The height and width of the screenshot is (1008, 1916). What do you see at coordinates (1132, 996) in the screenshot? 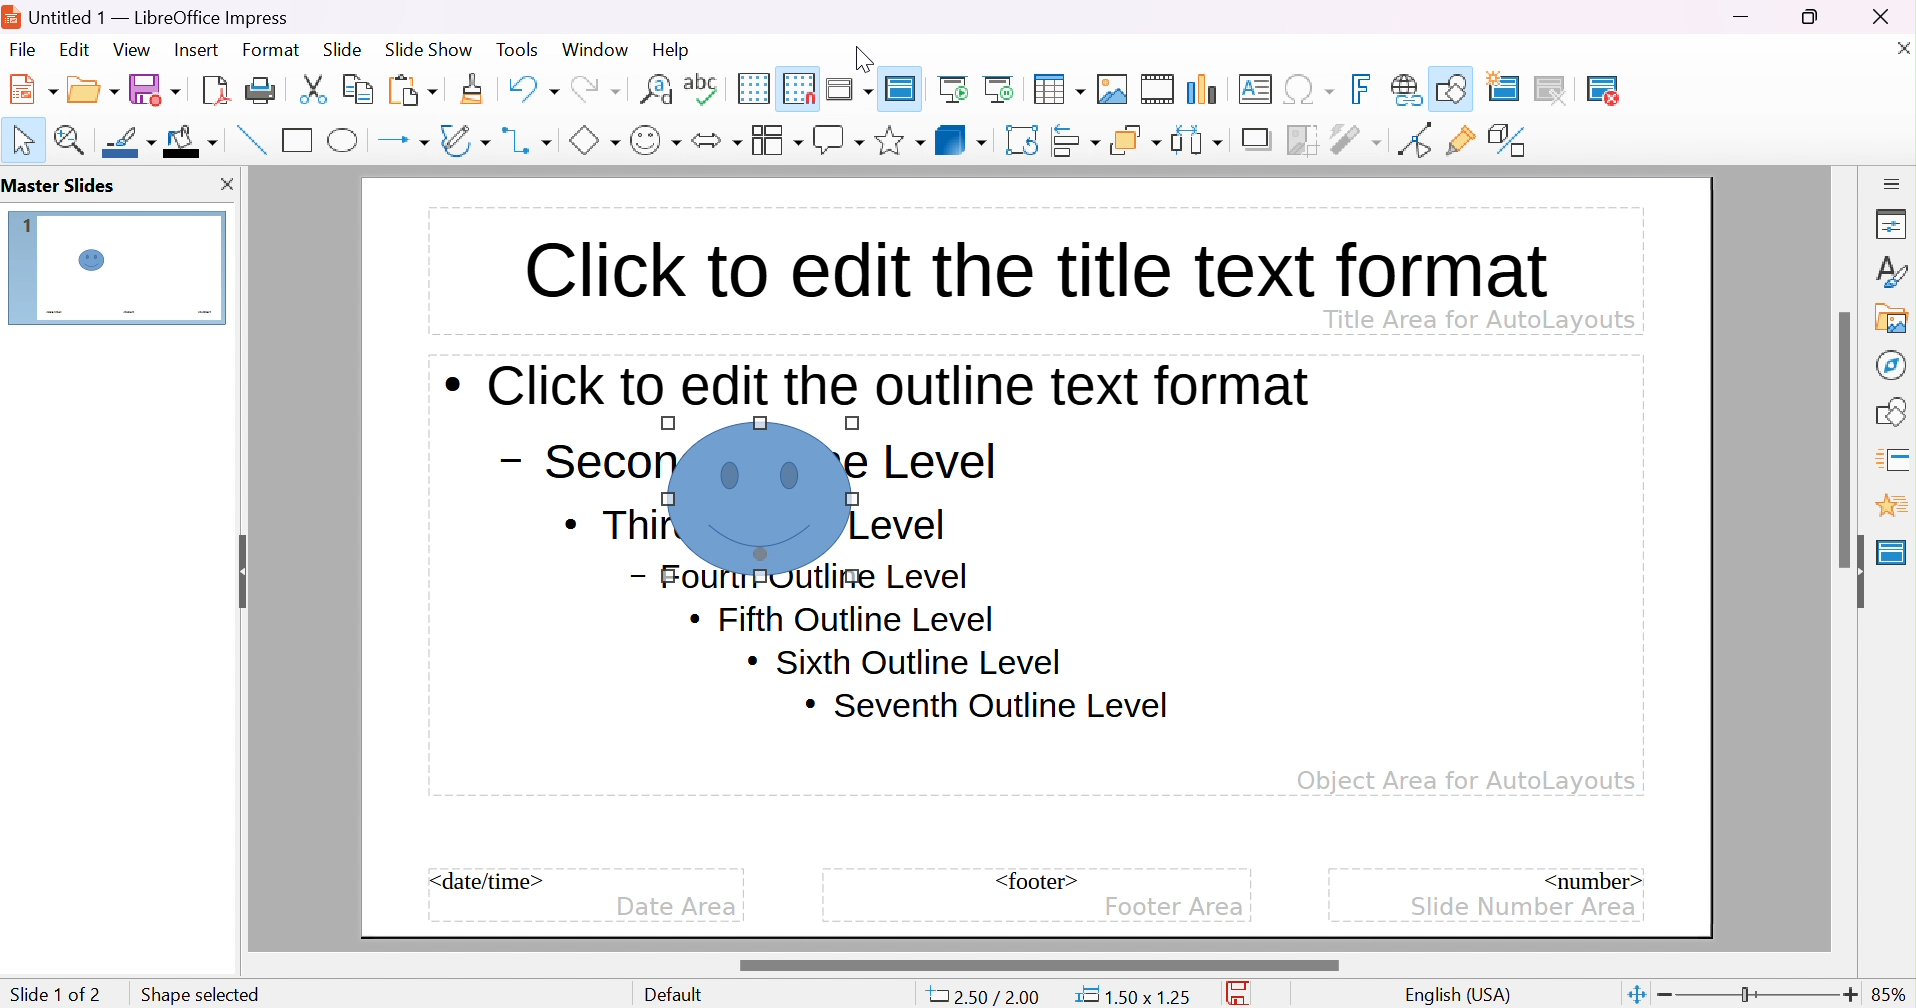
I see `0.00*0.00` at bounding box center [1132, 996].